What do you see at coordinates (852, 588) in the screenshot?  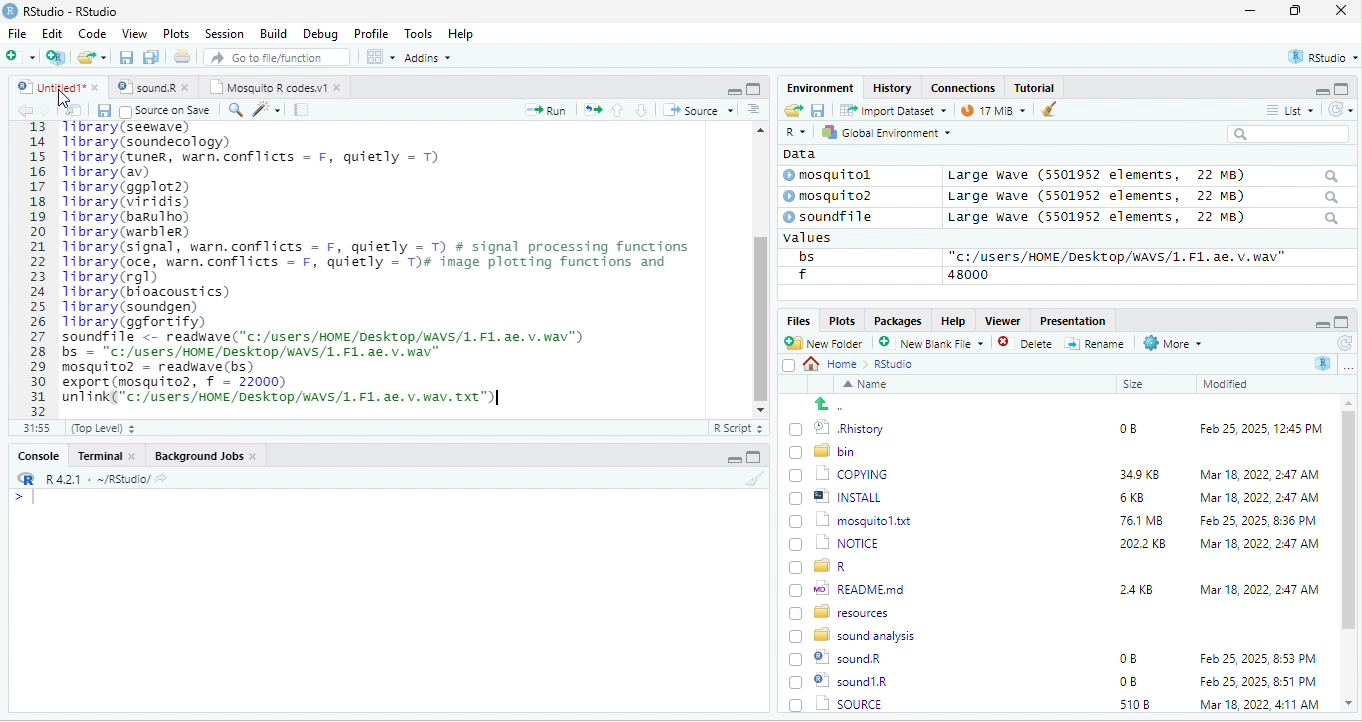 I see `wo| READMEmd` at bounding box center [852, 588].